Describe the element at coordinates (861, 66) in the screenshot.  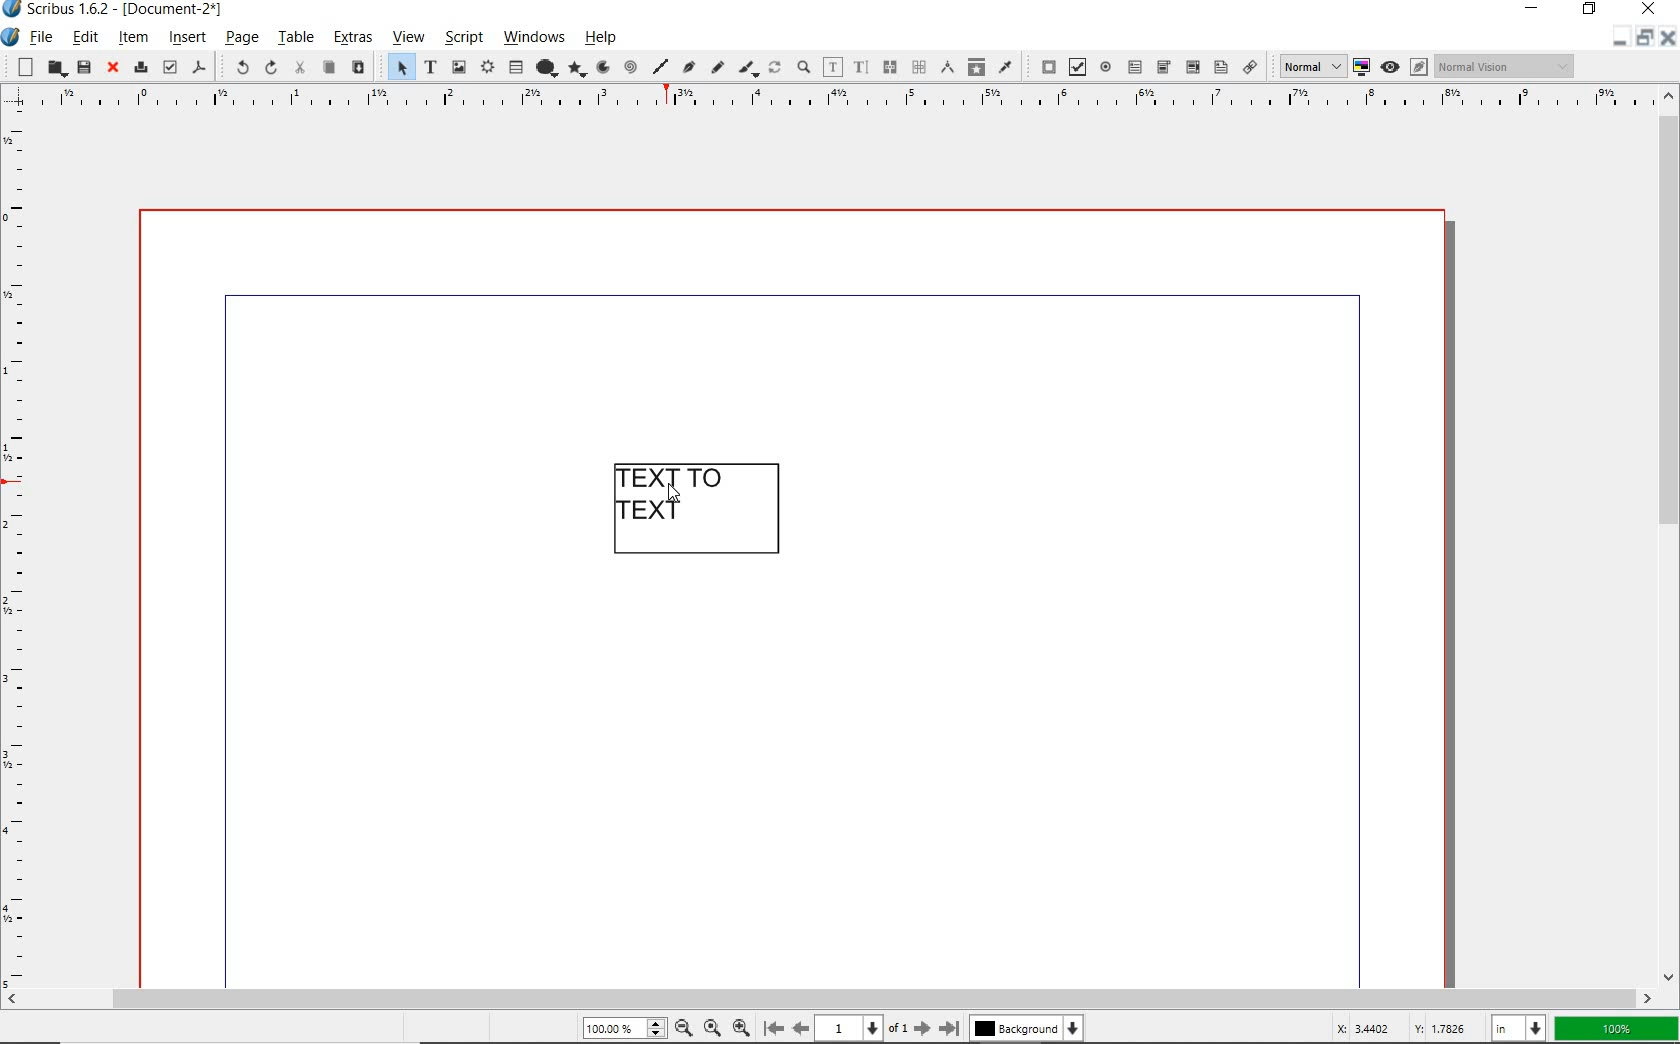
I see `edit text with story editor` at that location.